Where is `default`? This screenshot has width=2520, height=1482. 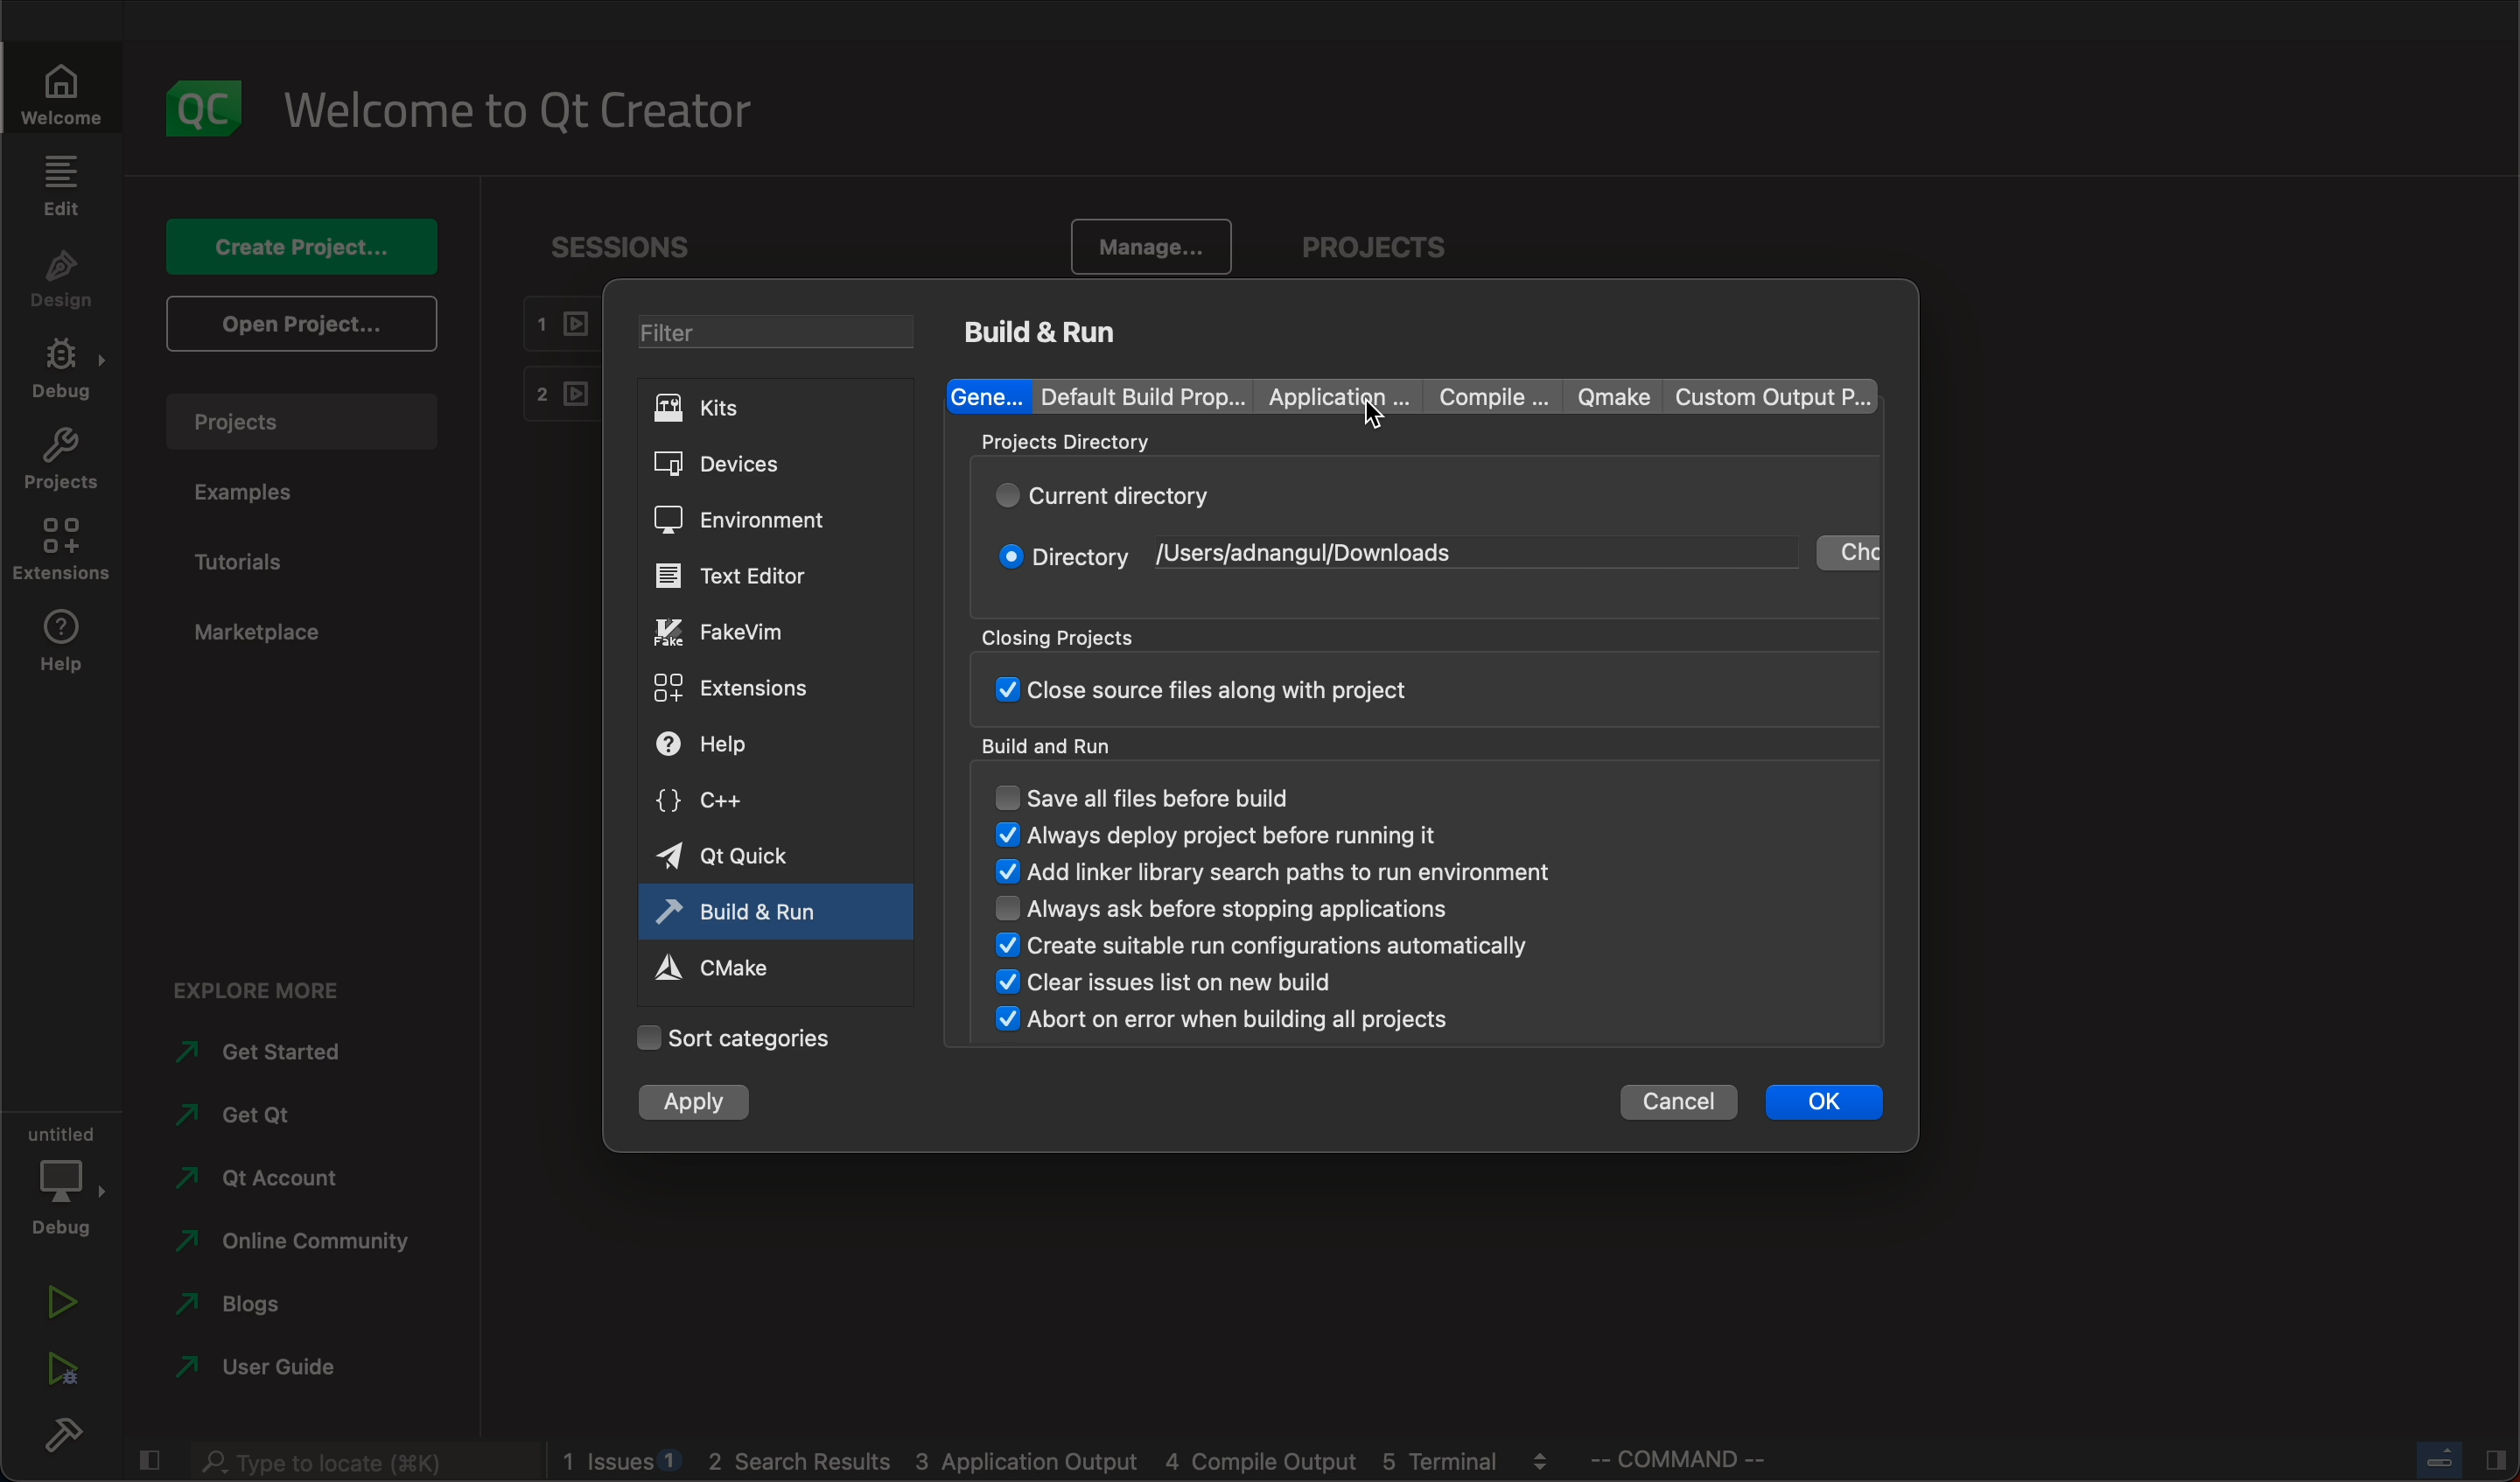 default is located at coordinates (1144, 394).